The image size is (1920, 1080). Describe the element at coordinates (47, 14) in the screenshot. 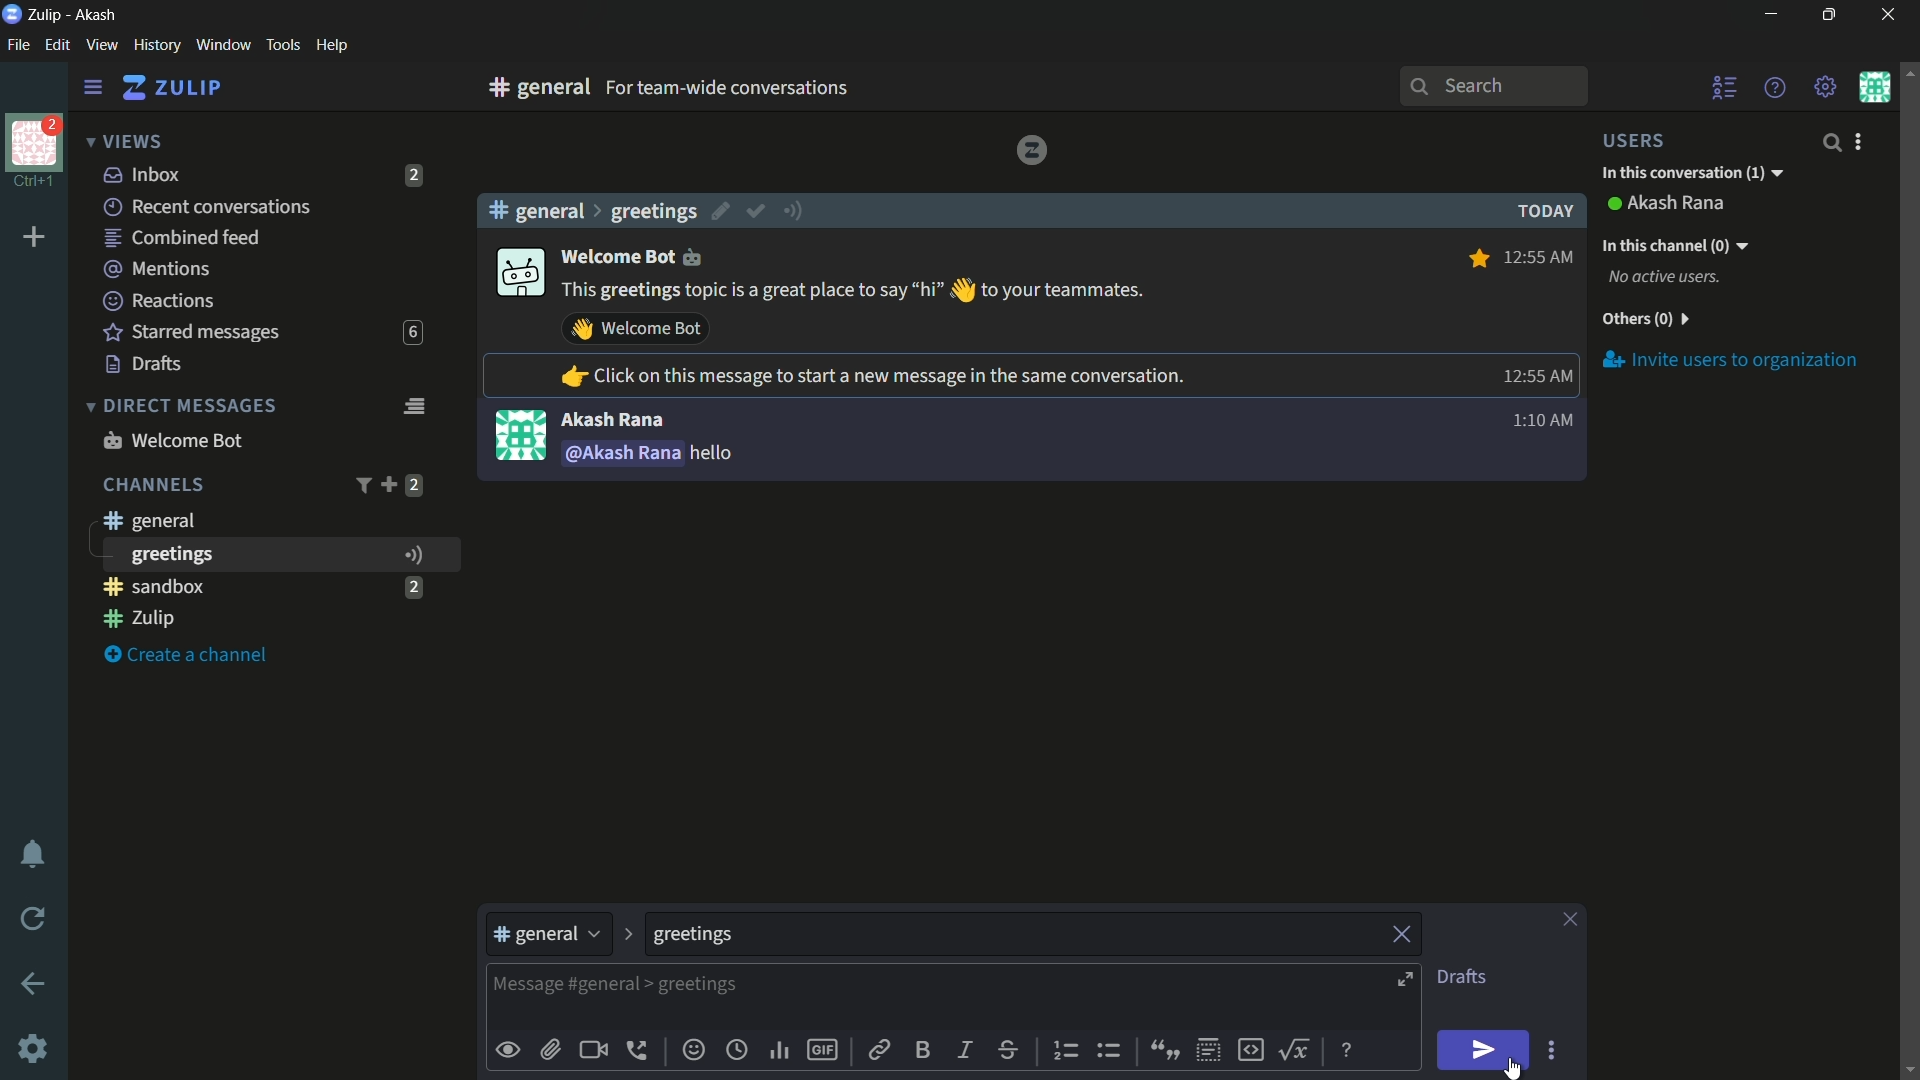

I see `Zulip` at that location.